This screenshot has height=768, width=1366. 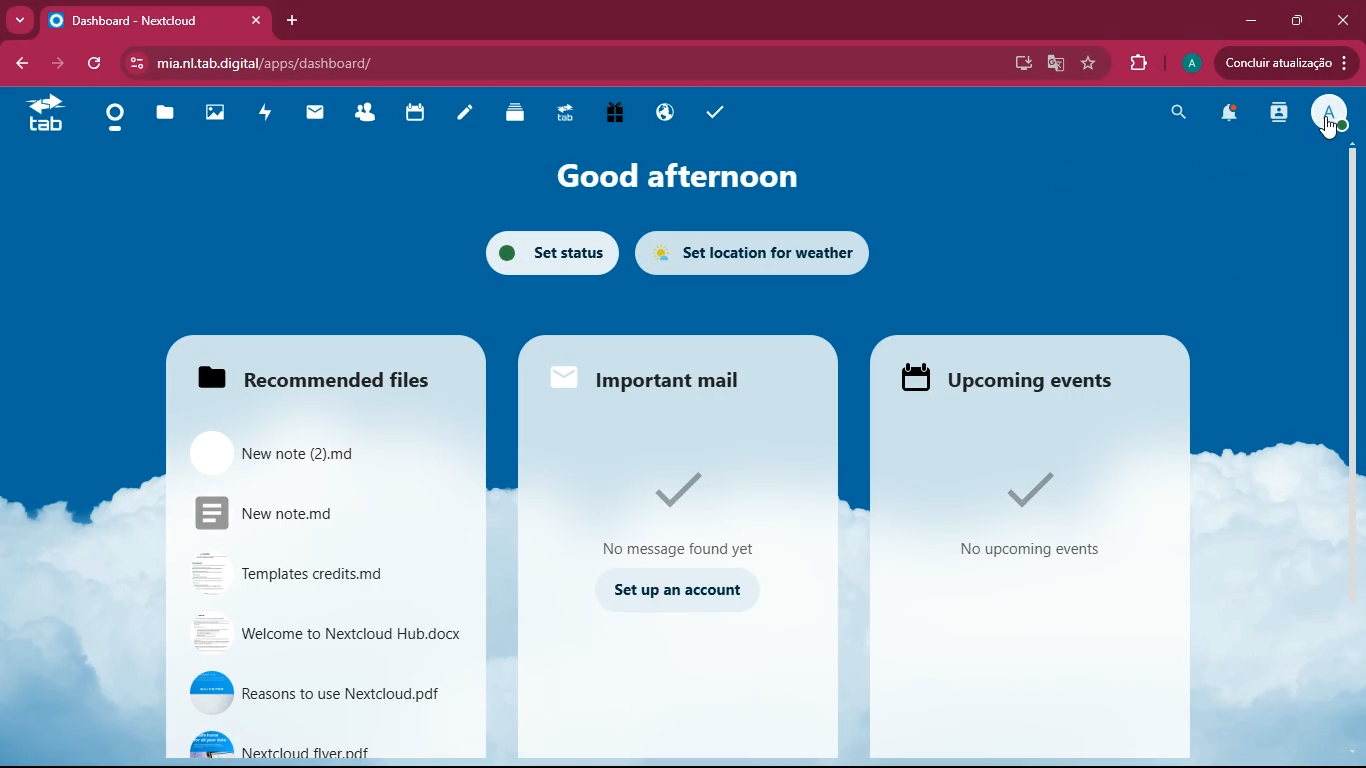 I want to click on search, so click(x=1176, y=114).